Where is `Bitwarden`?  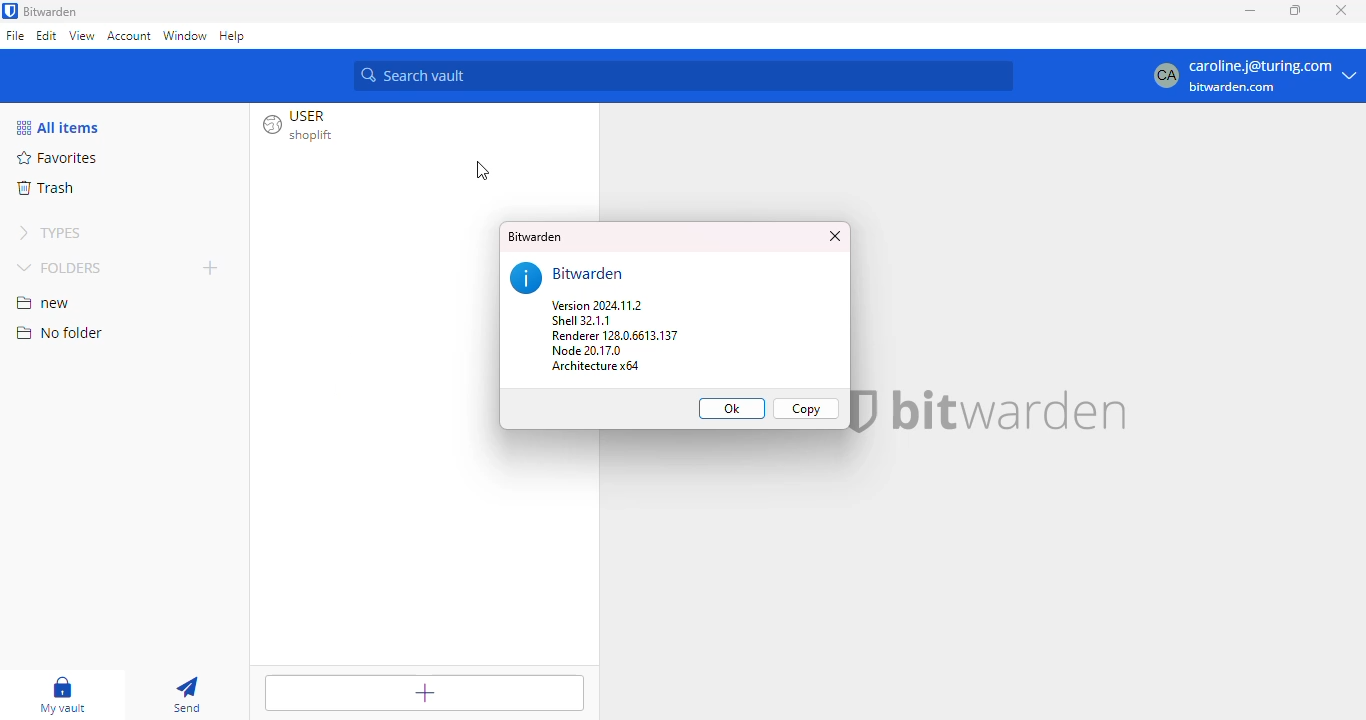
Bitwarden is located at coordinates (536, 238).